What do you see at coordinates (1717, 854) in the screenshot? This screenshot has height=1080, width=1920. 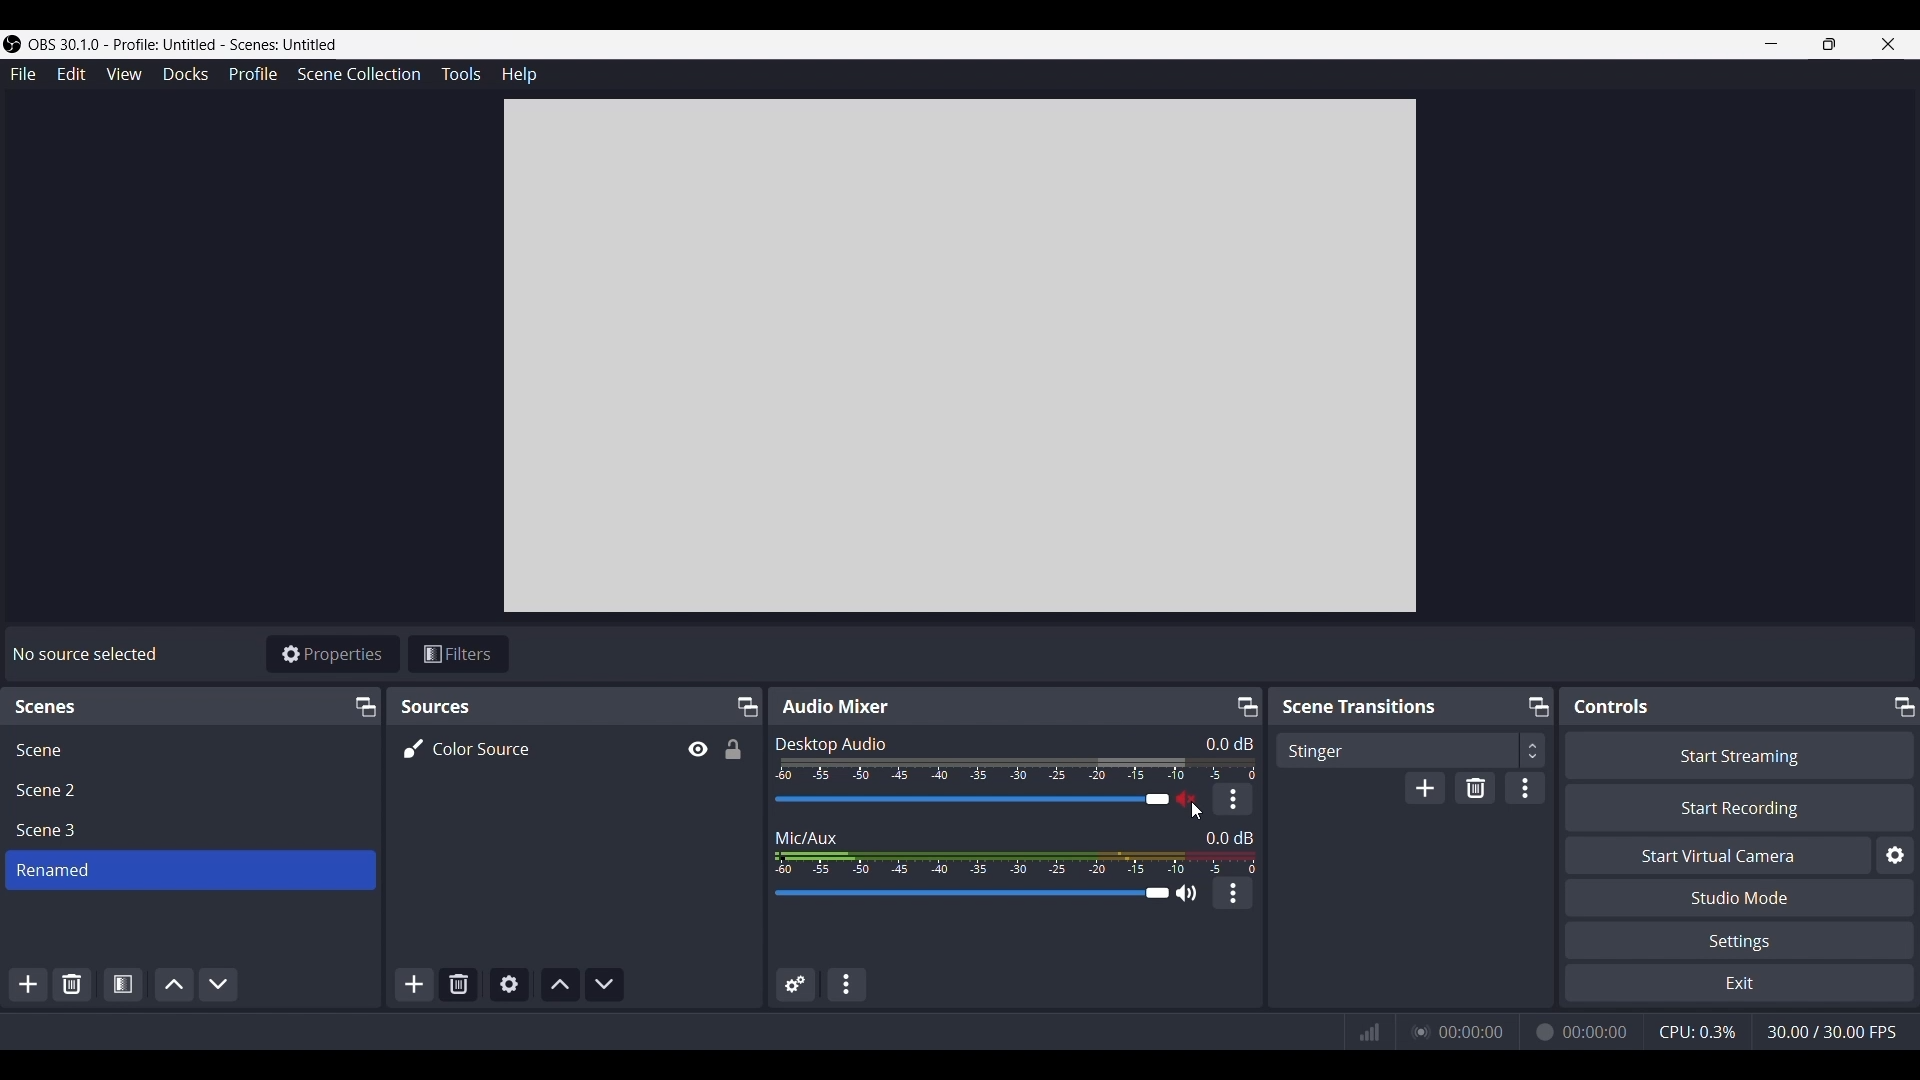 I see `Start virtual camera` at bounding box center [1717, 854].